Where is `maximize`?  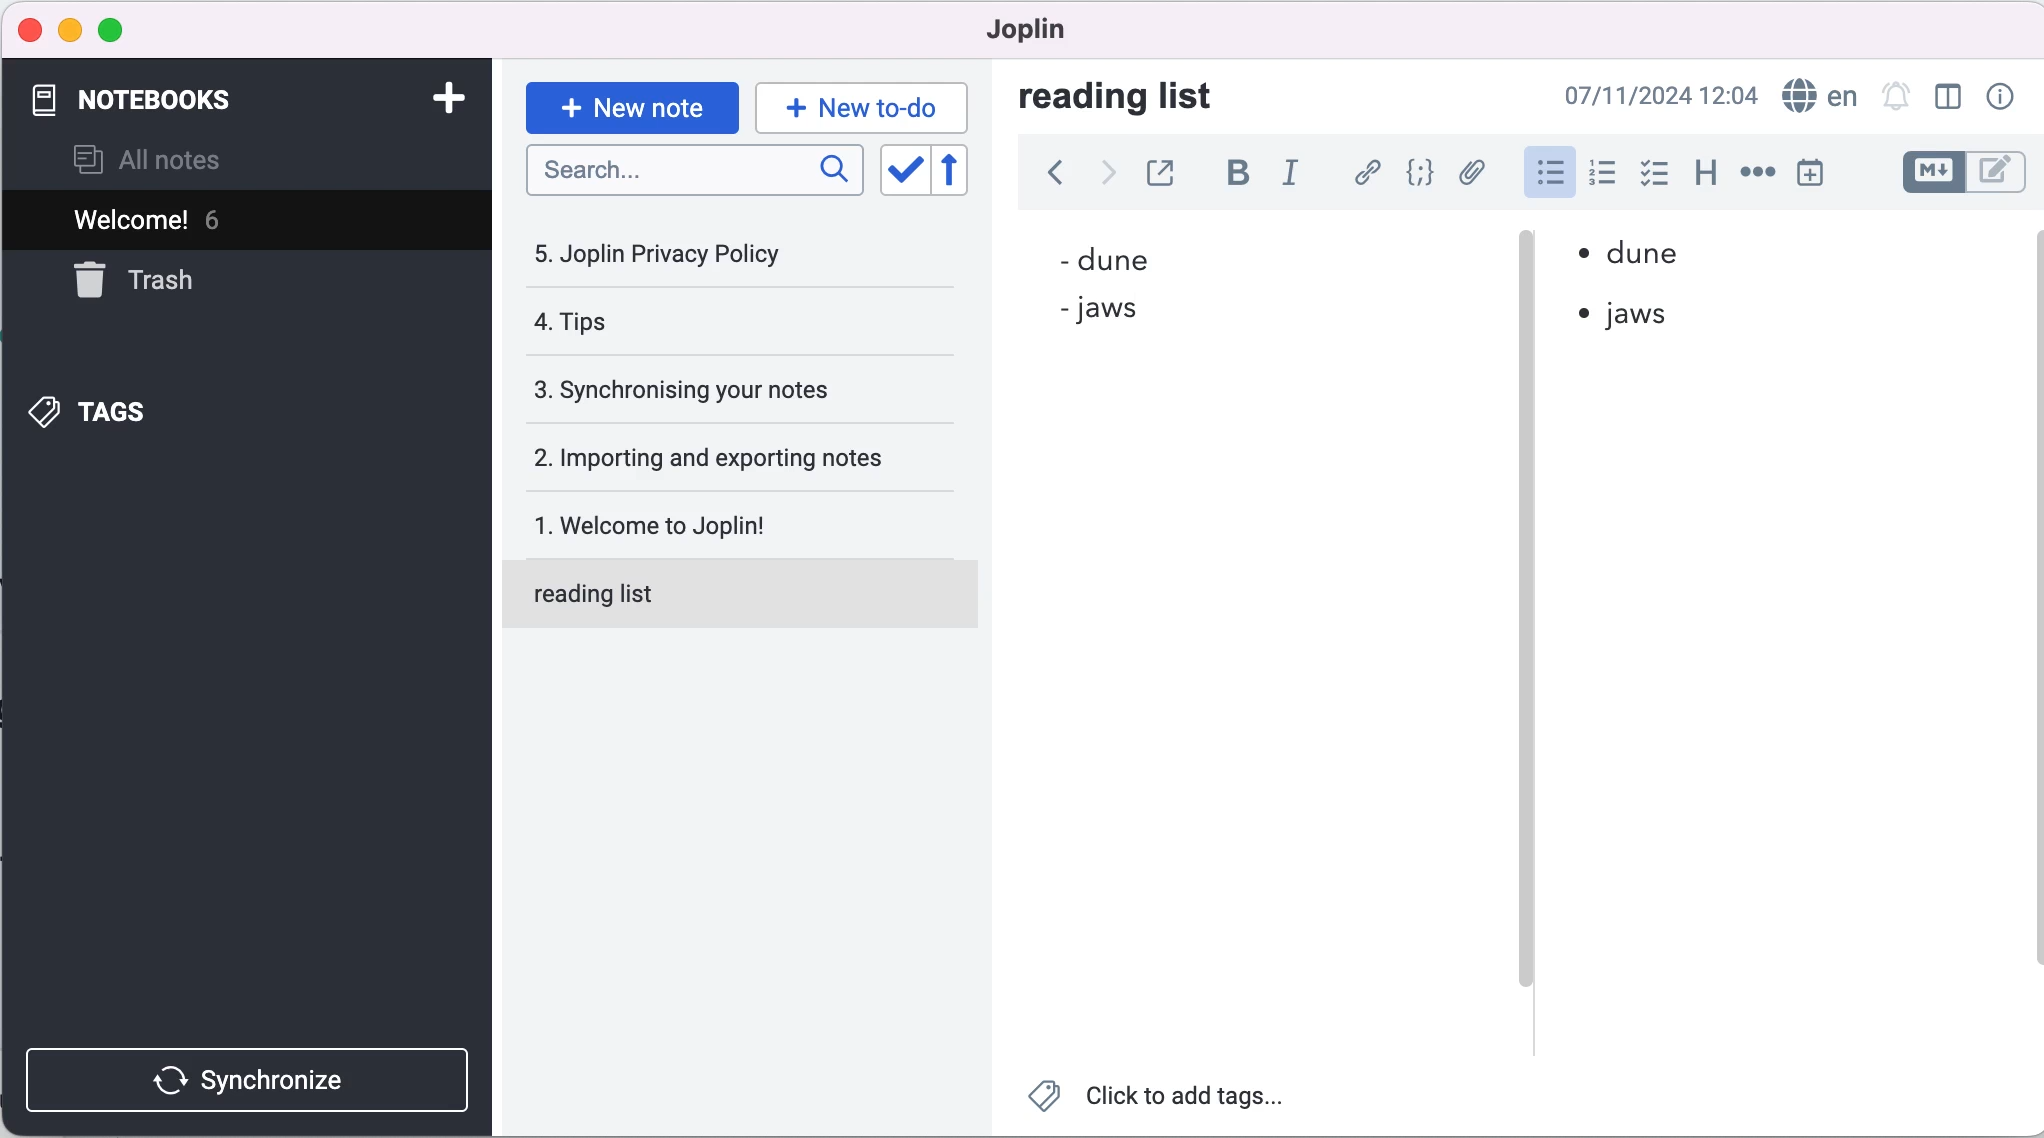
maximize is located at coordinates (123, 29).